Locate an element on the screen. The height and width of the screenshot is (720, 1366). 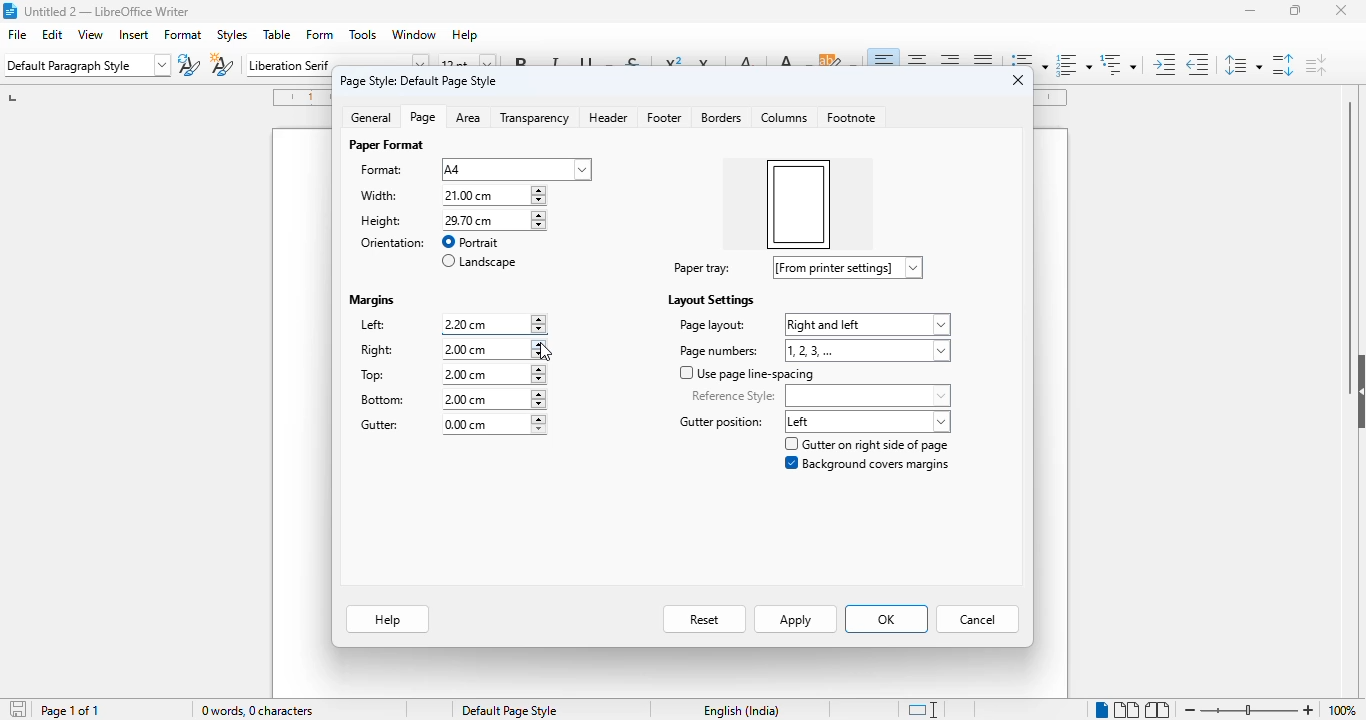
apply is located at coordinates (794, 619).